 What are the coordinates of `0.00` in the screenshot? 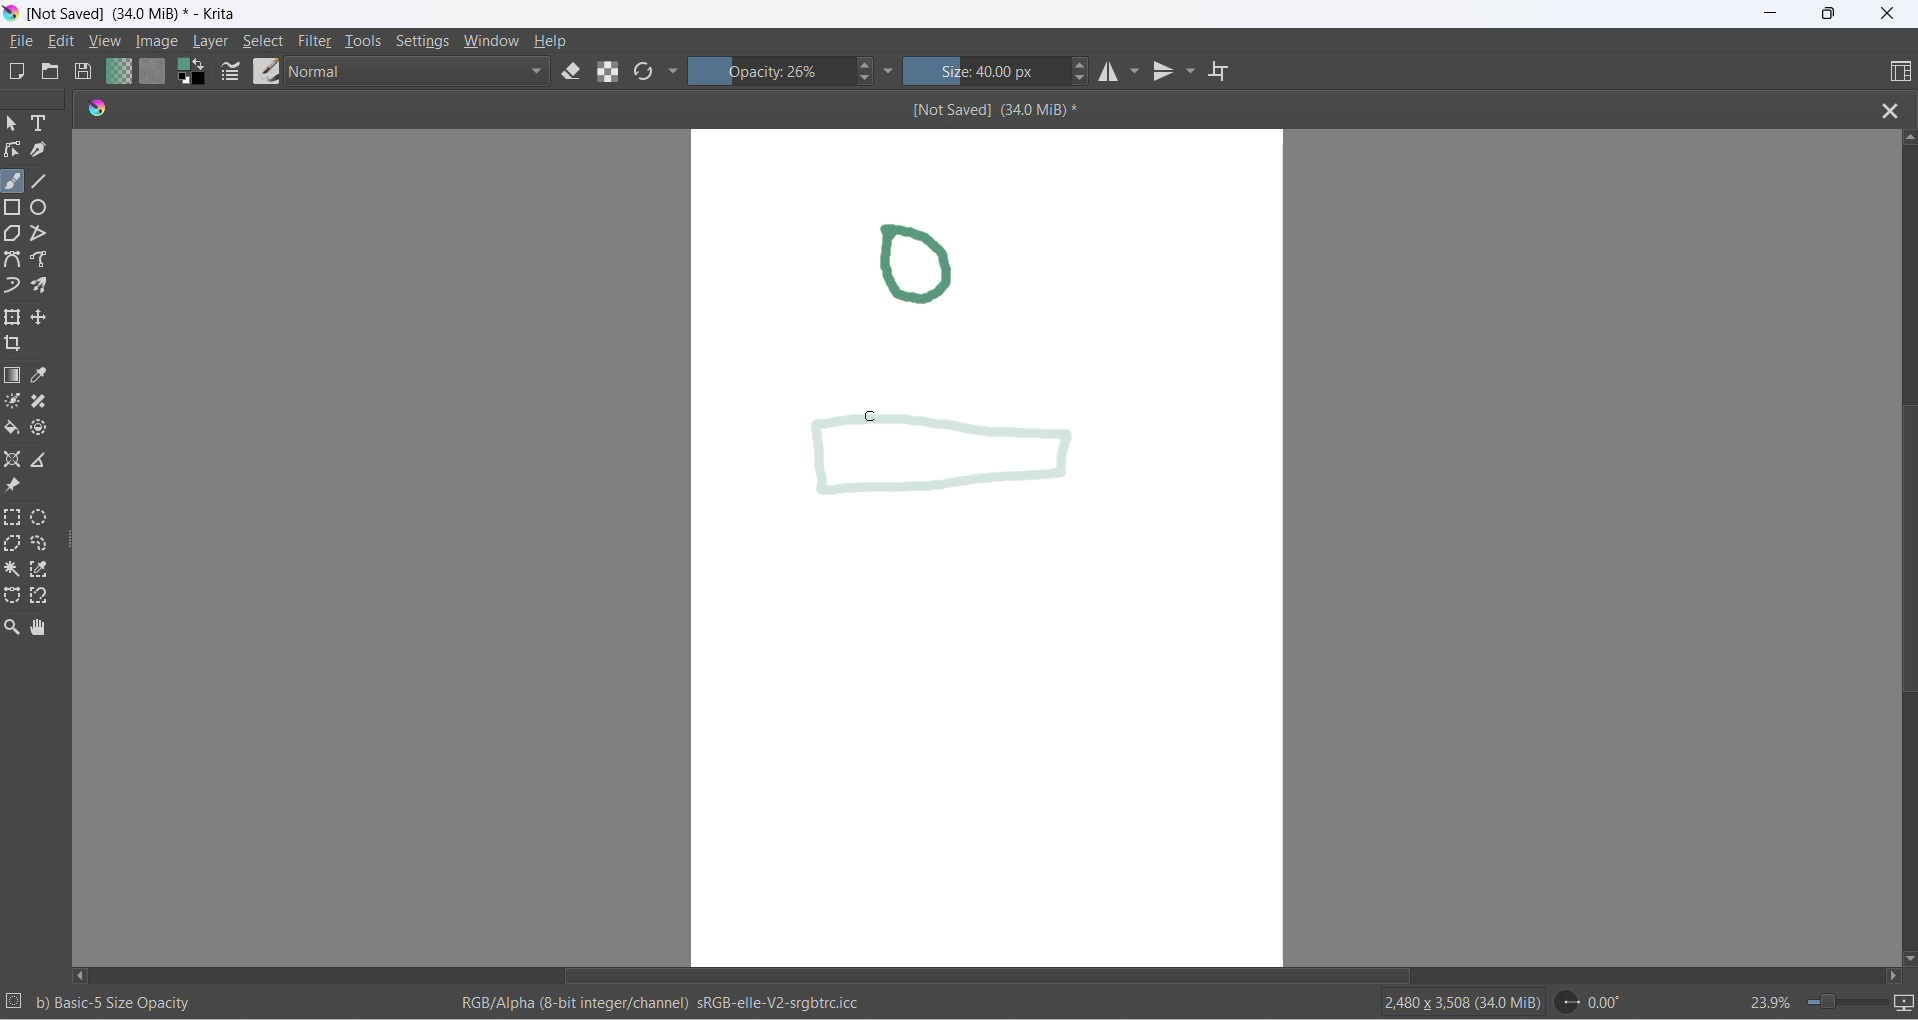 It's located at (1591, 1002).